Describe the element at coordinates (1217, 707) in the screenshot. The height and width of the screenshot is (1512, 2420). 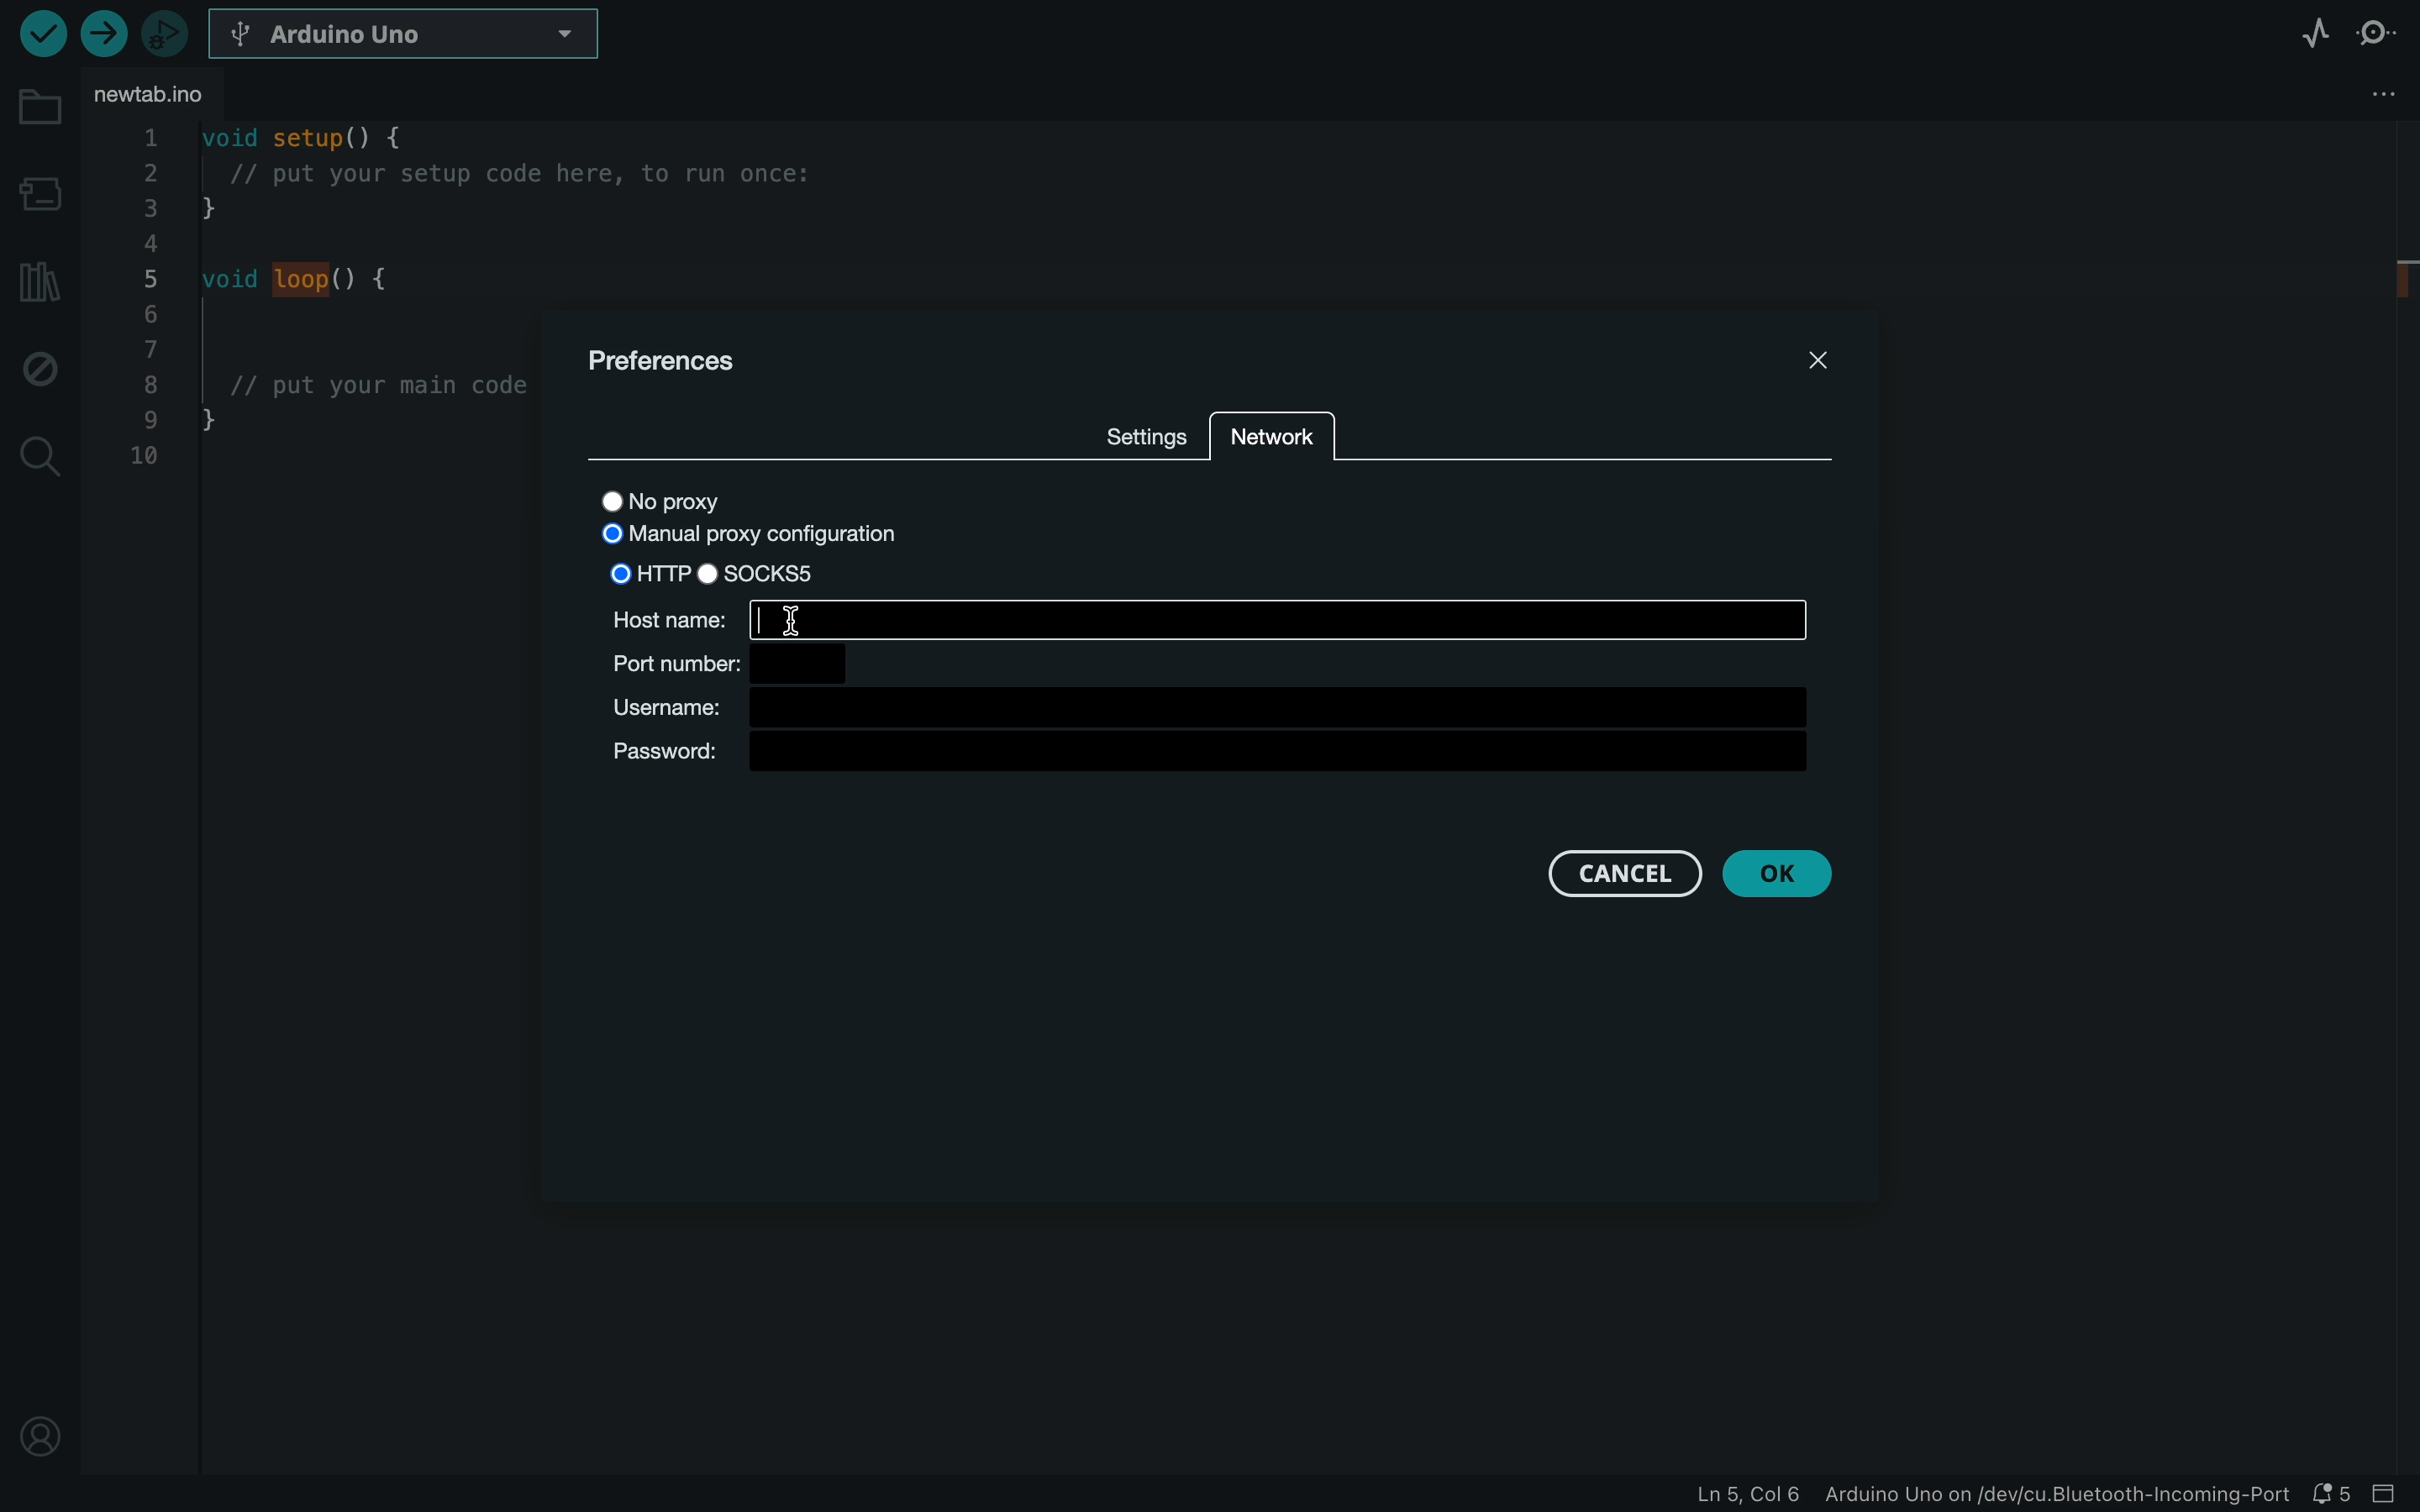
I see `username` at that location.